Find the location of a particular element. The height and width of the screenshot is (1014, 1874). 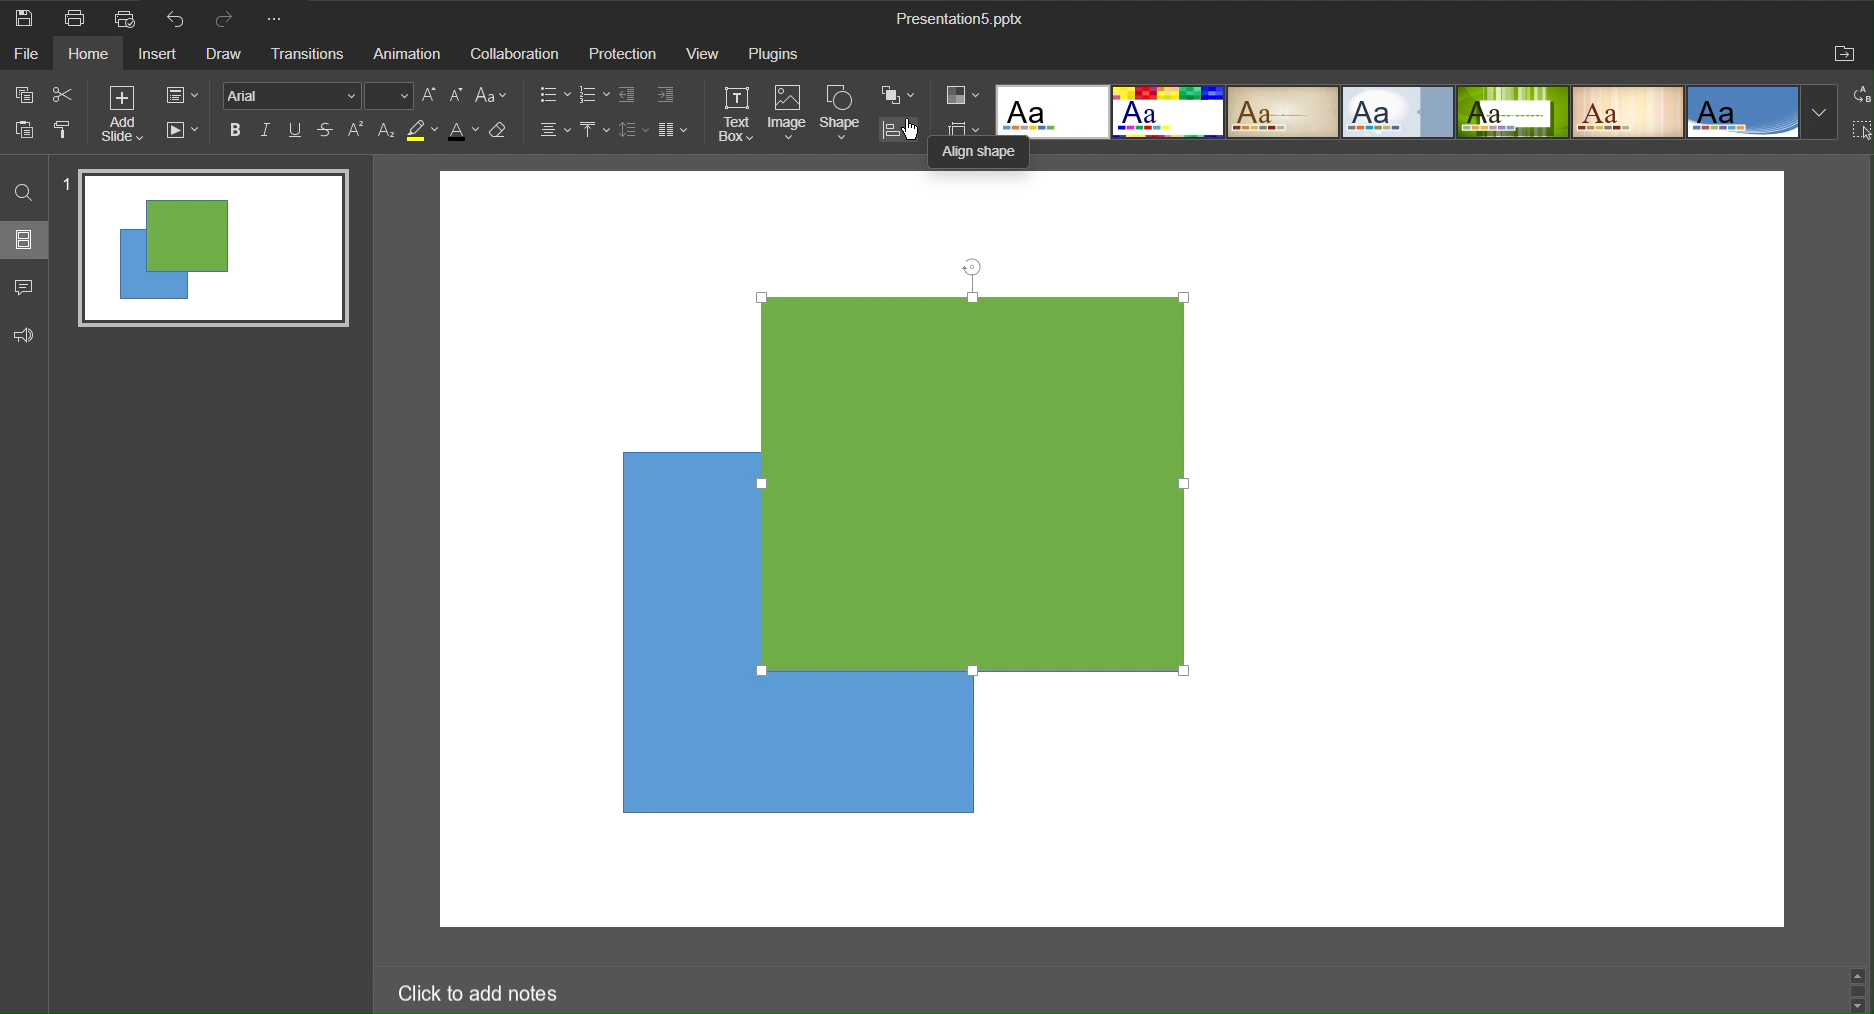

Animation is located at coordinates (410, 54).